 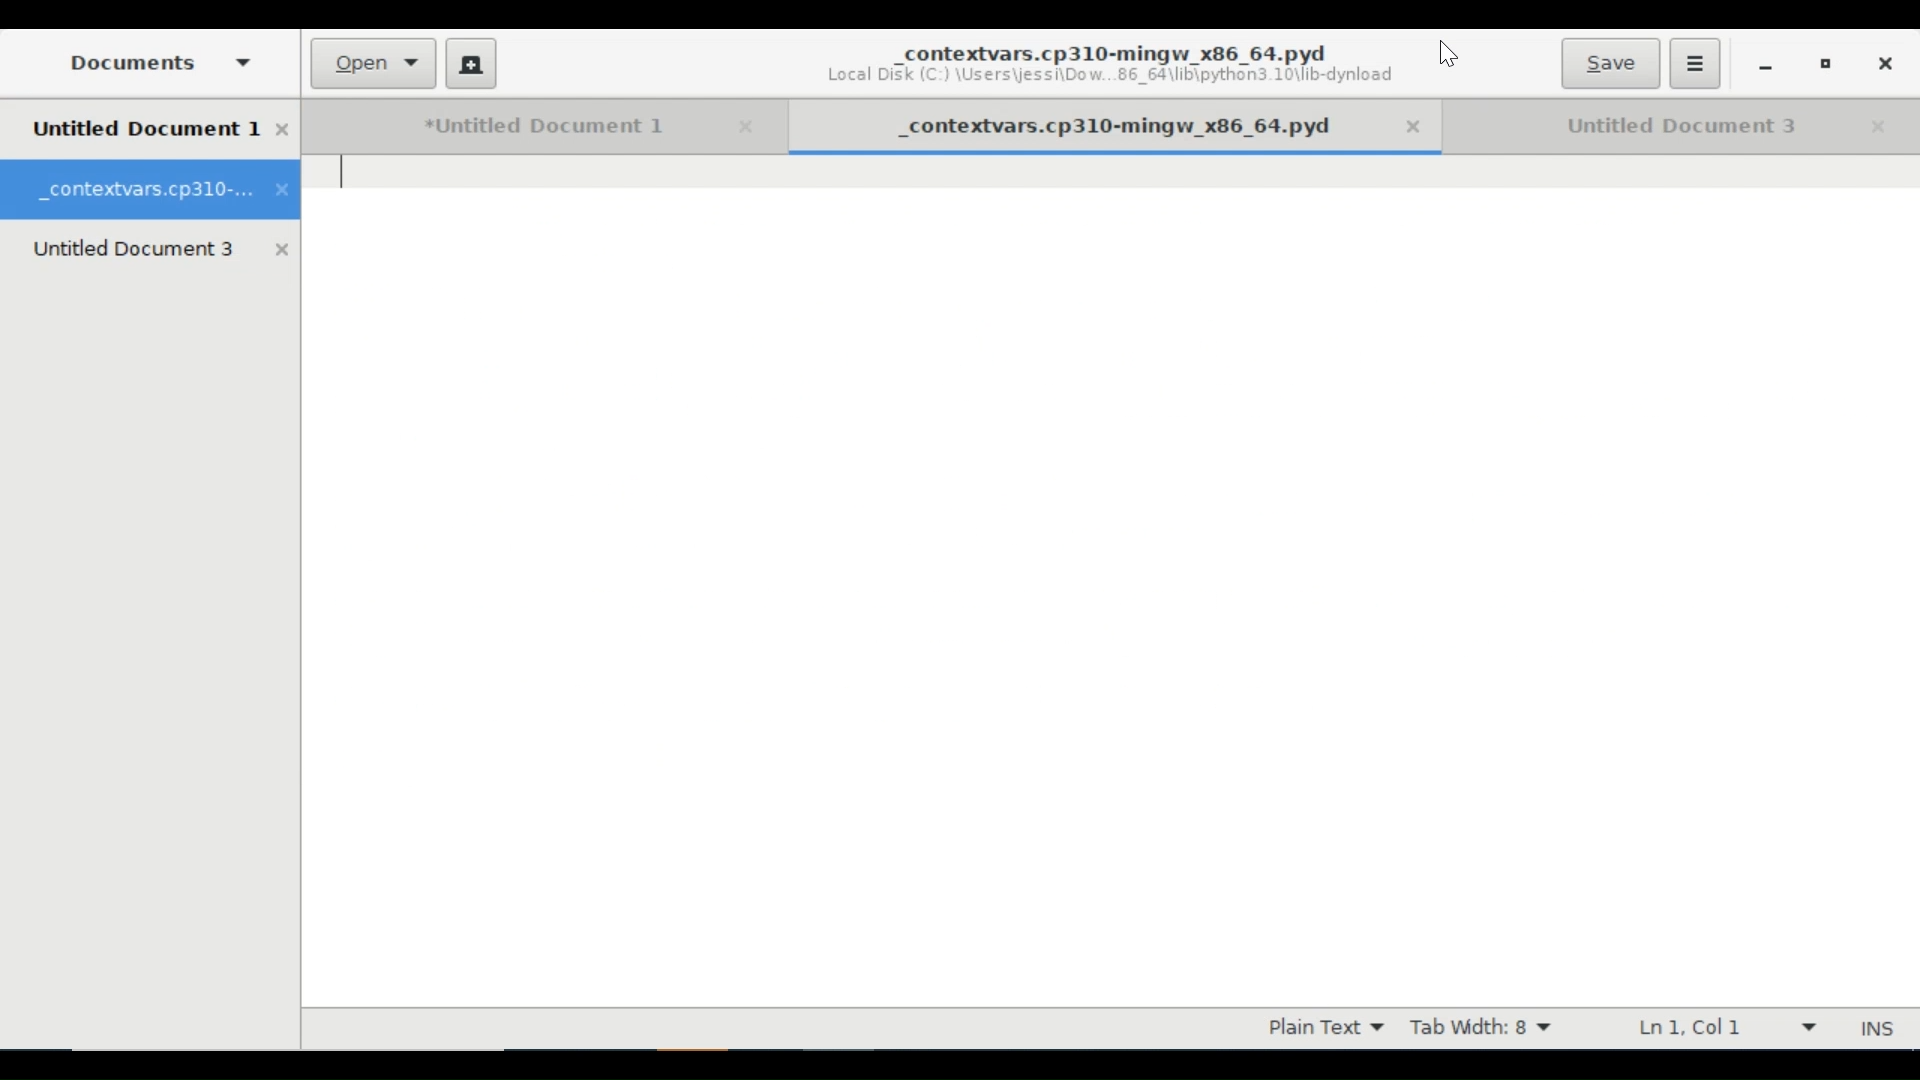 I want to click on Untitled Document Tab, so click(x=1655, y=126).